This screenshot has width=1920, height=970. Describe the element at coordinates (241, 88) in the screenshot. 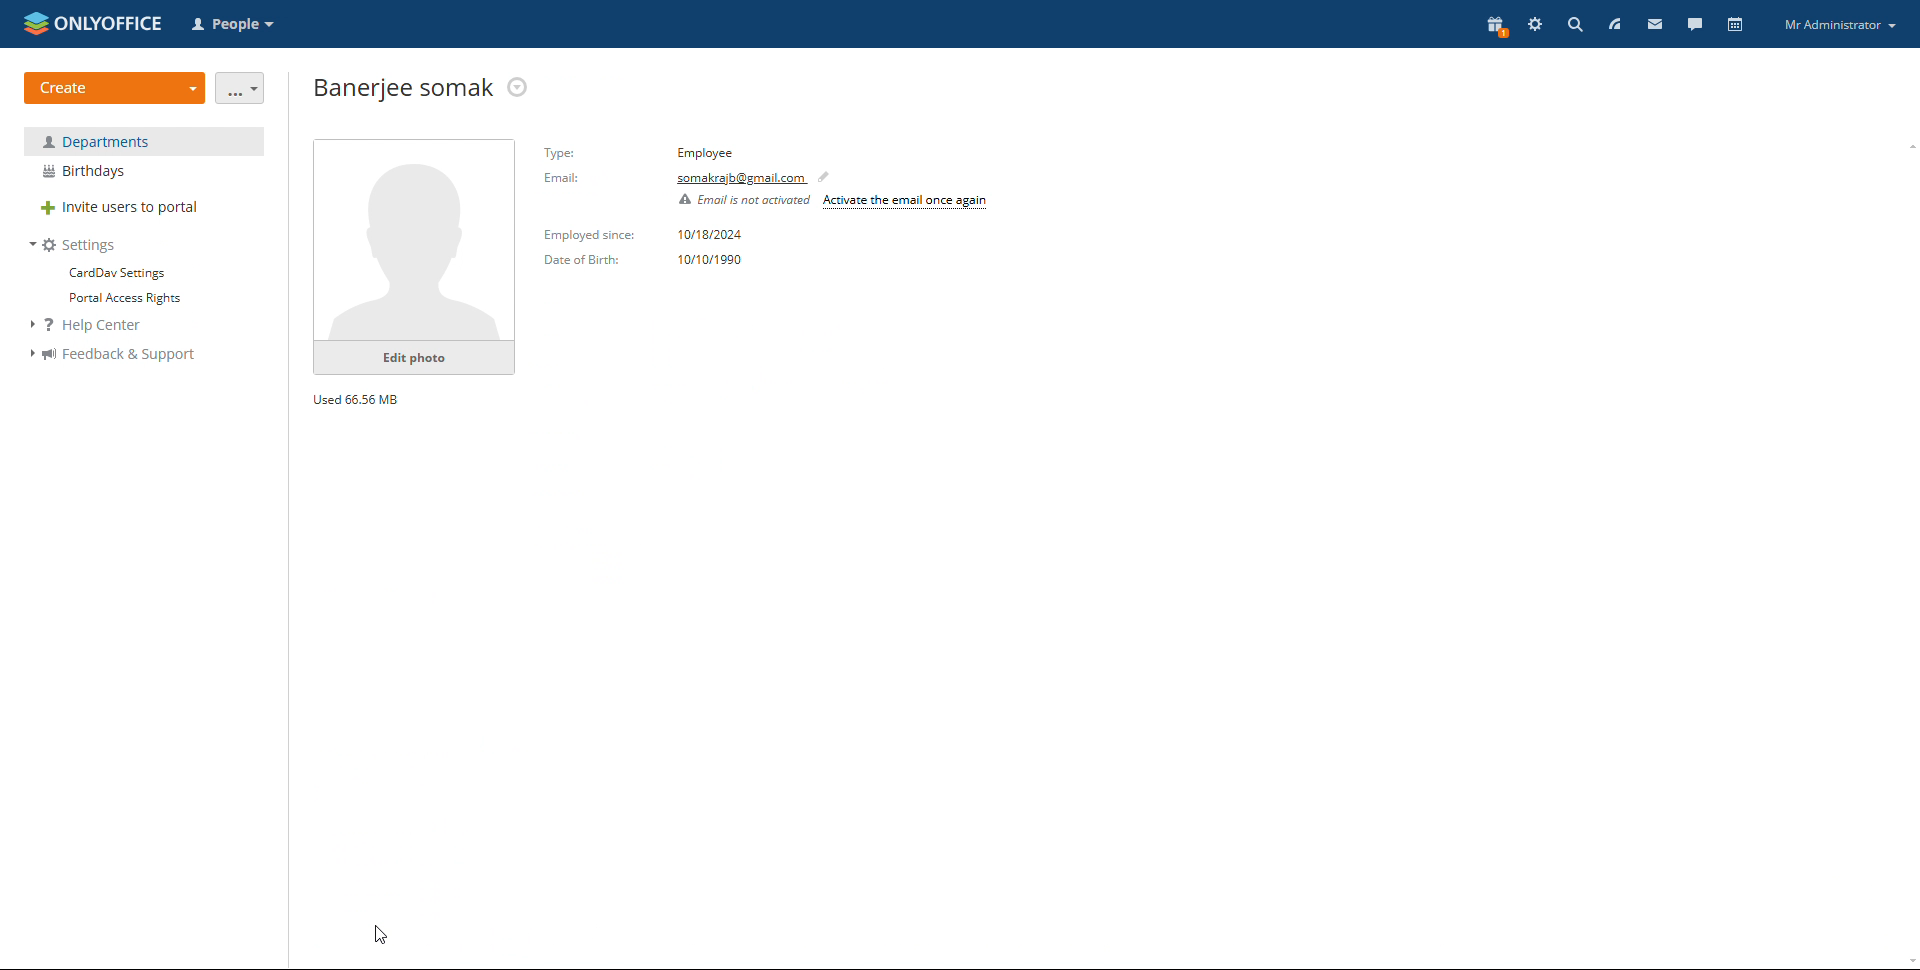

I see `more actions` at that location.